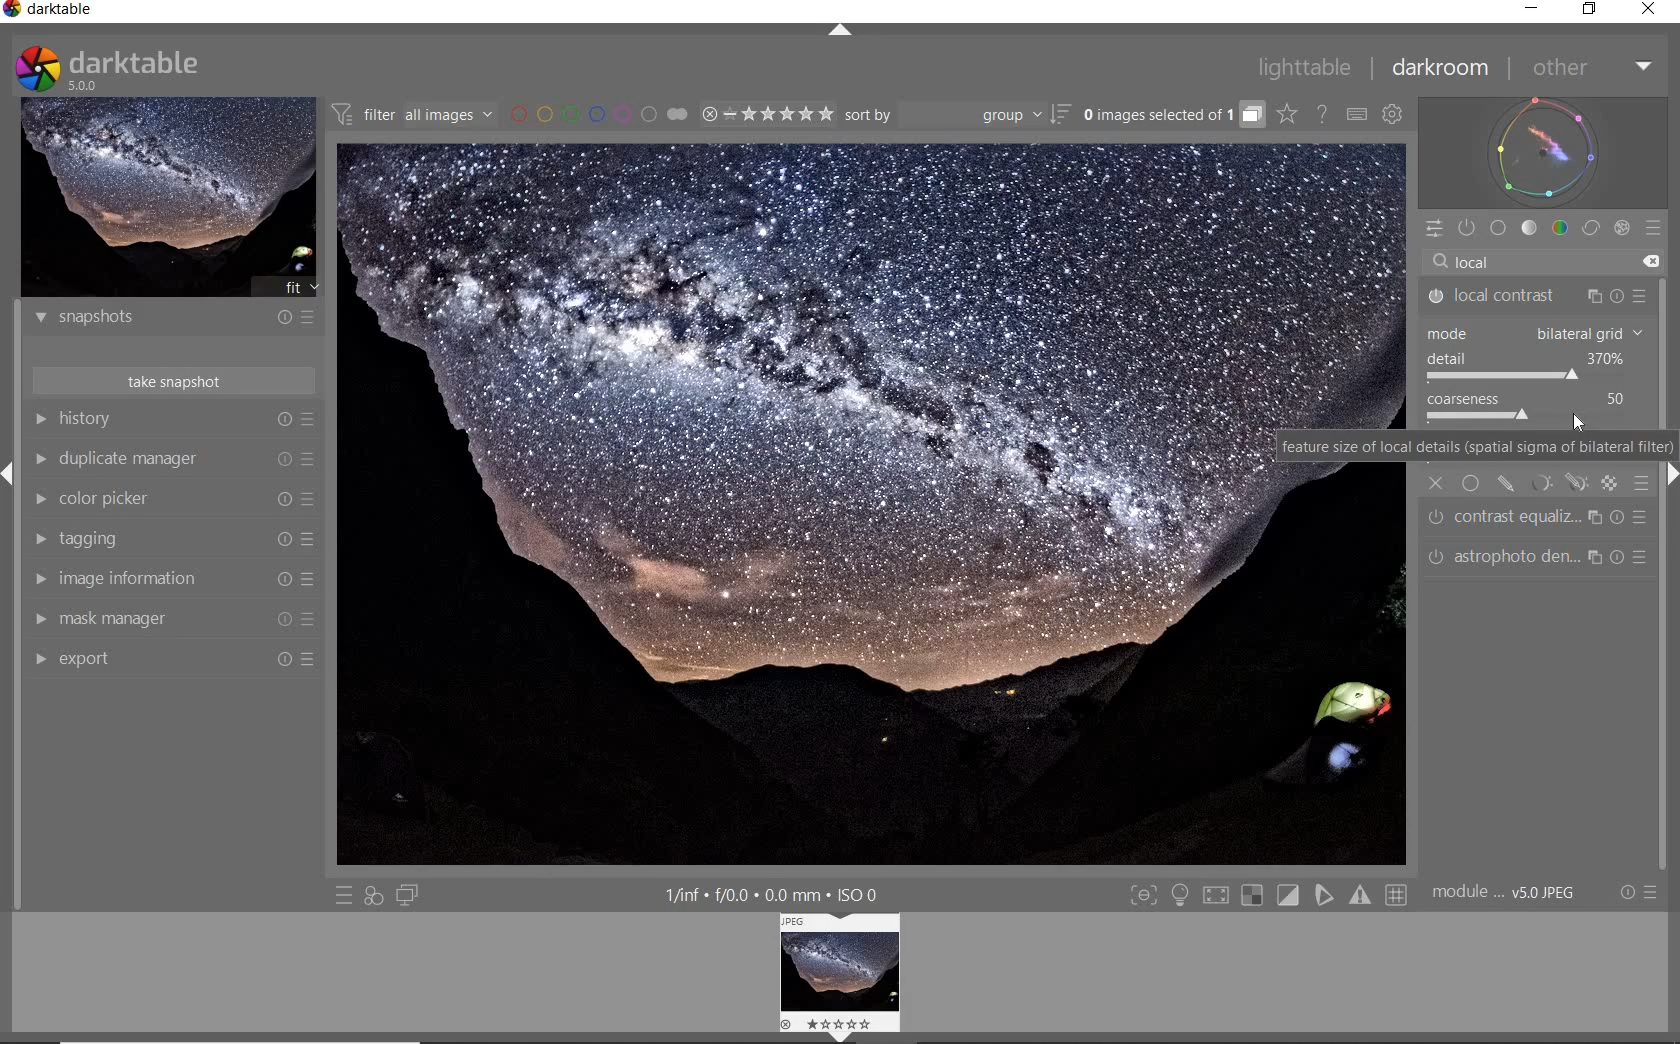 The image size is (1680, 1044). I want to click on reset parameters, so click(1622, 556).